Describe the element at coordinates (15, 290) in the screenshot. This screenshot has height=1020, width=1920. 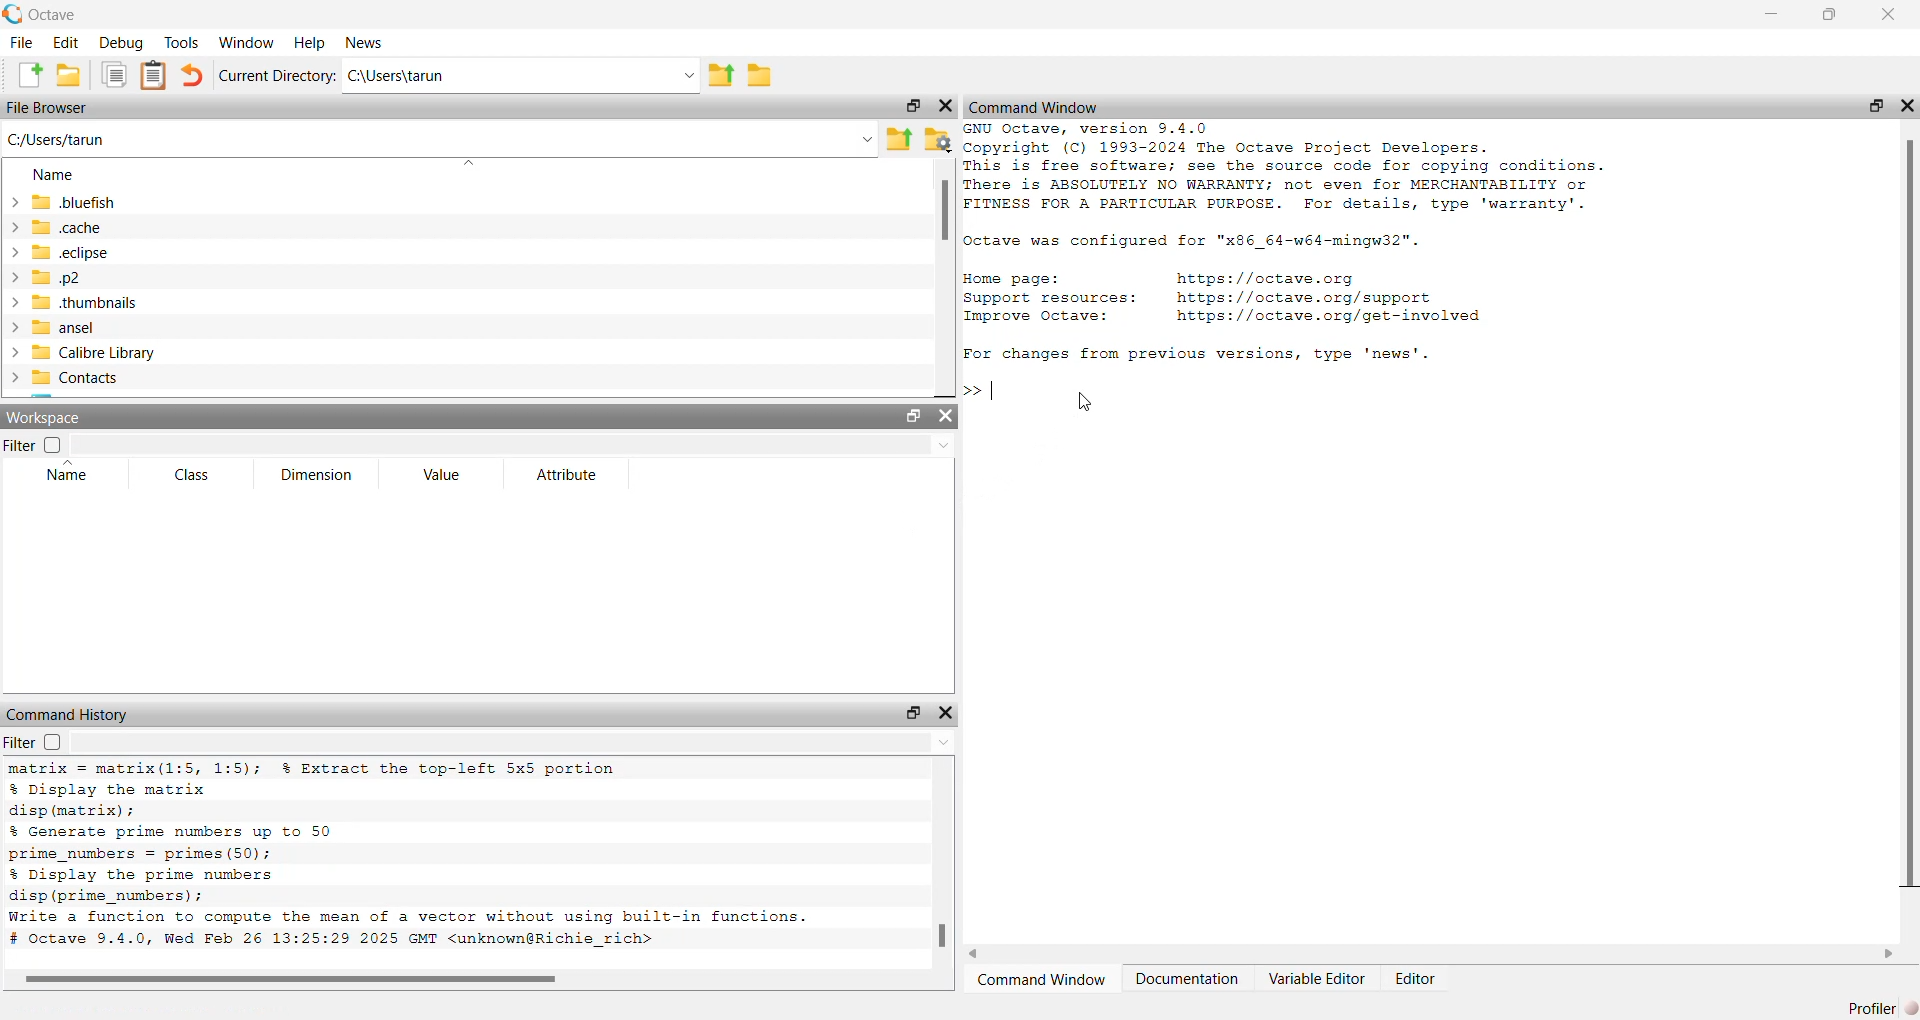
I see `expand/collapse` at that location.